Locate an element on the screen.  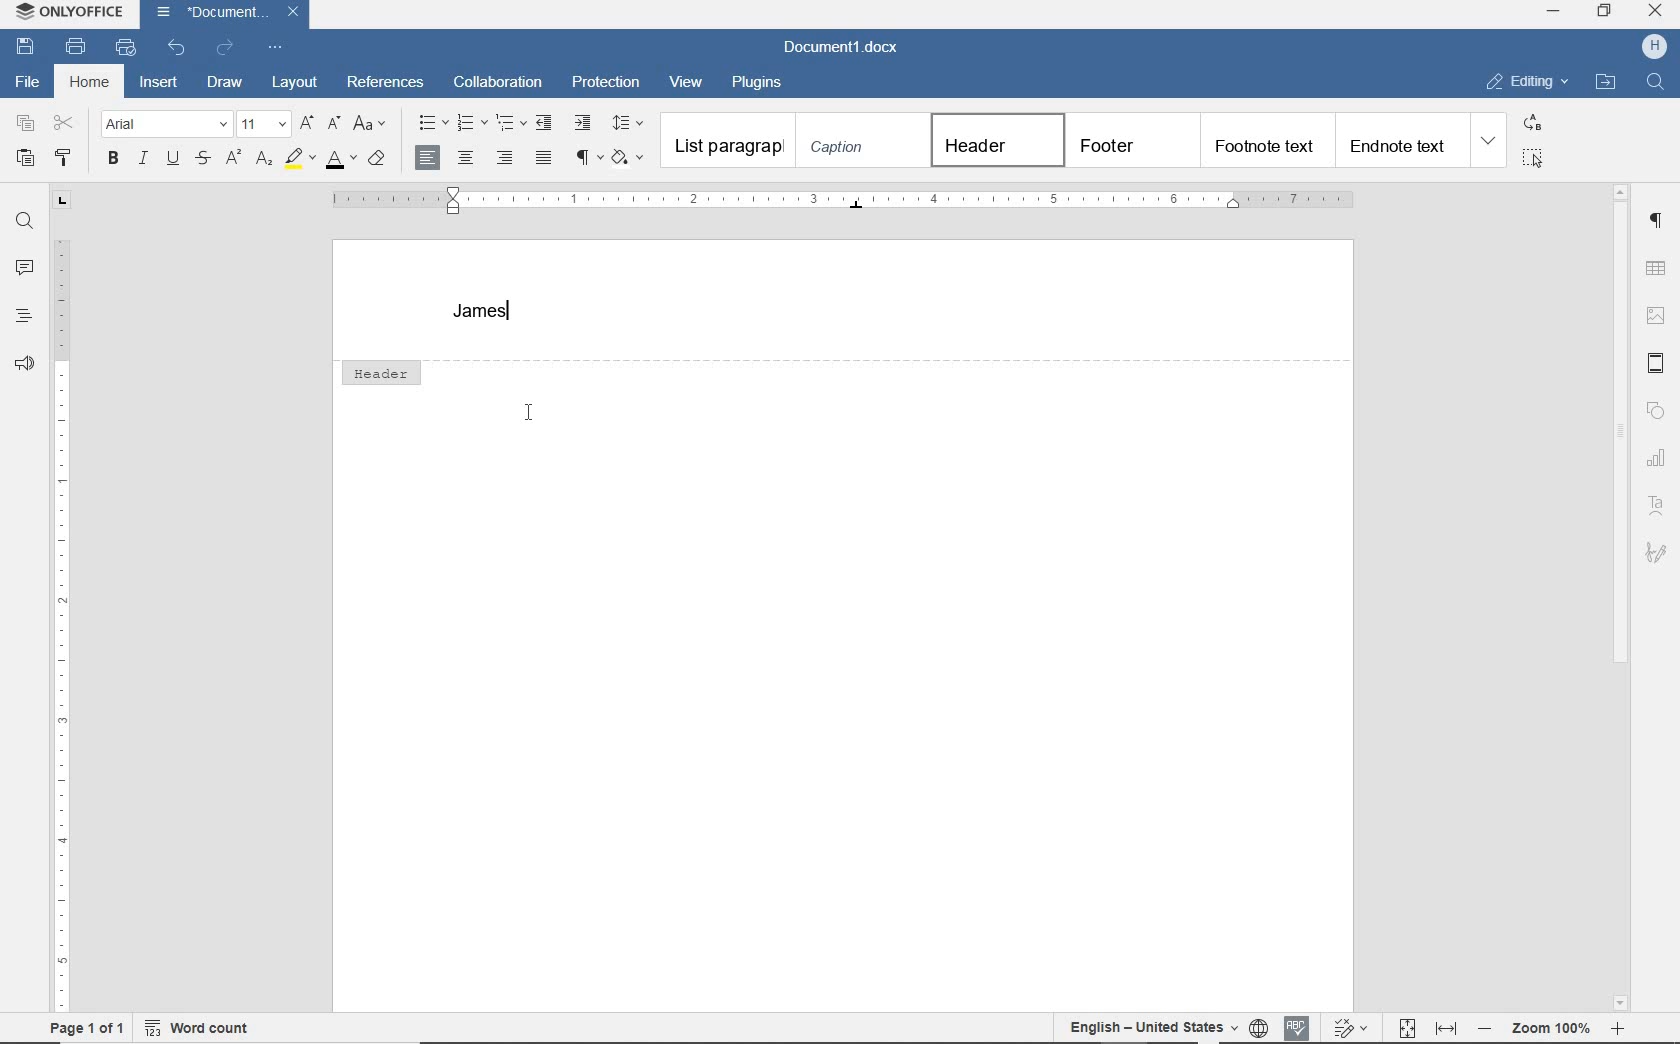
headings is located at coordinates (20, 315).